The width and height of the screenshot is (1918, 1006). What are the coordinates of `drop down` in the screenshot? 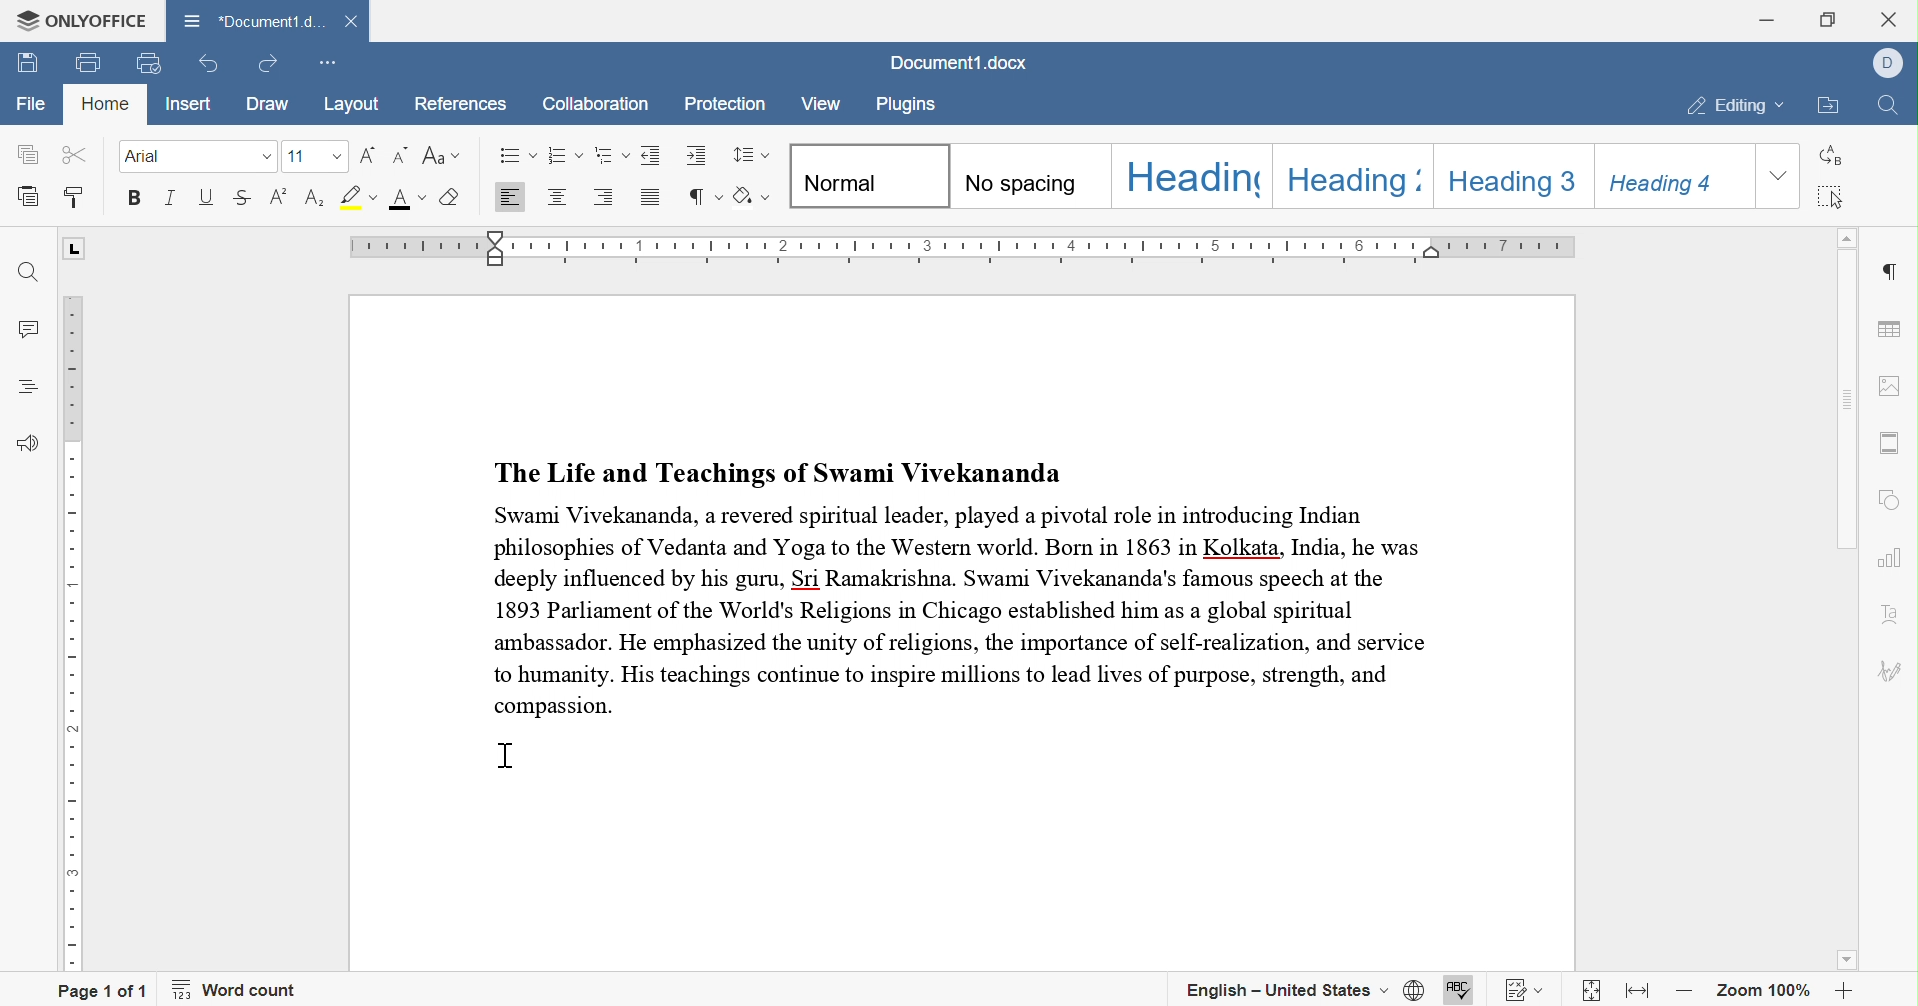 It's located at (1780, 176).